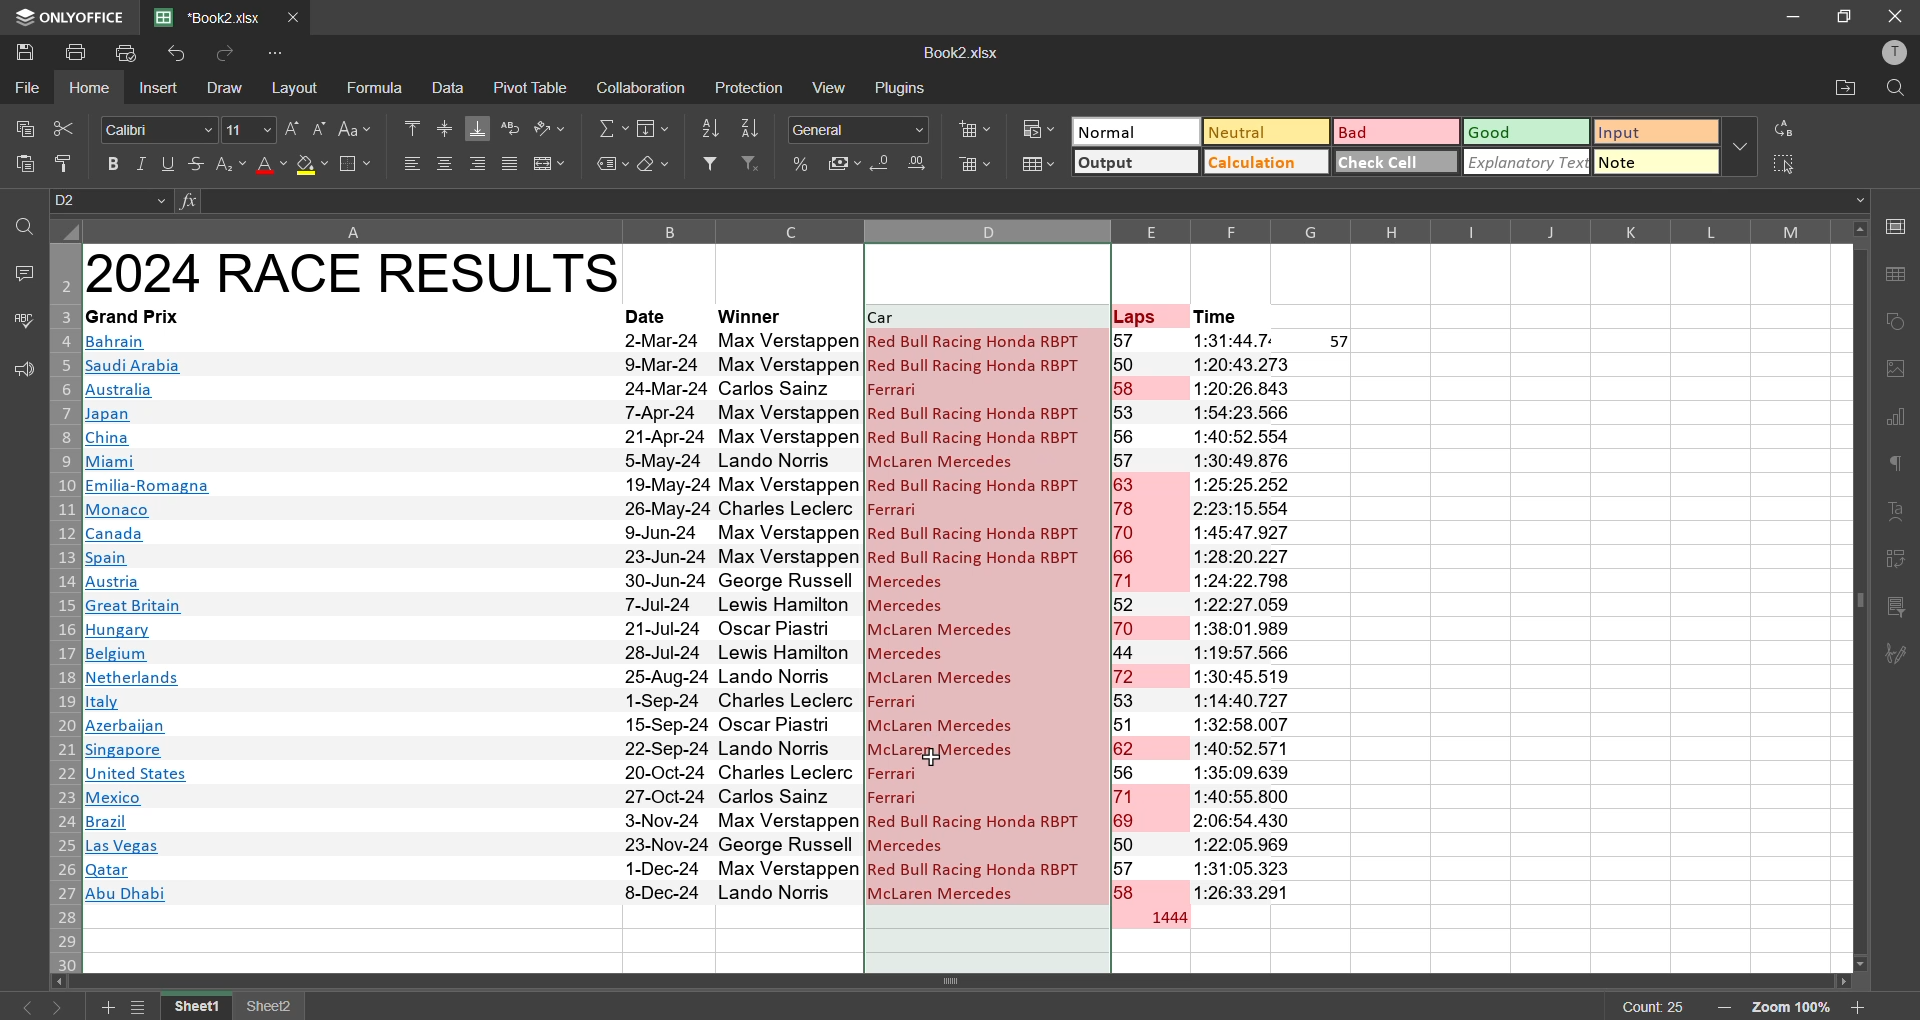  What do you see at coordinates (752, 162) in the screenshot?
I see `clear filter` at bounding box center [752, 162].